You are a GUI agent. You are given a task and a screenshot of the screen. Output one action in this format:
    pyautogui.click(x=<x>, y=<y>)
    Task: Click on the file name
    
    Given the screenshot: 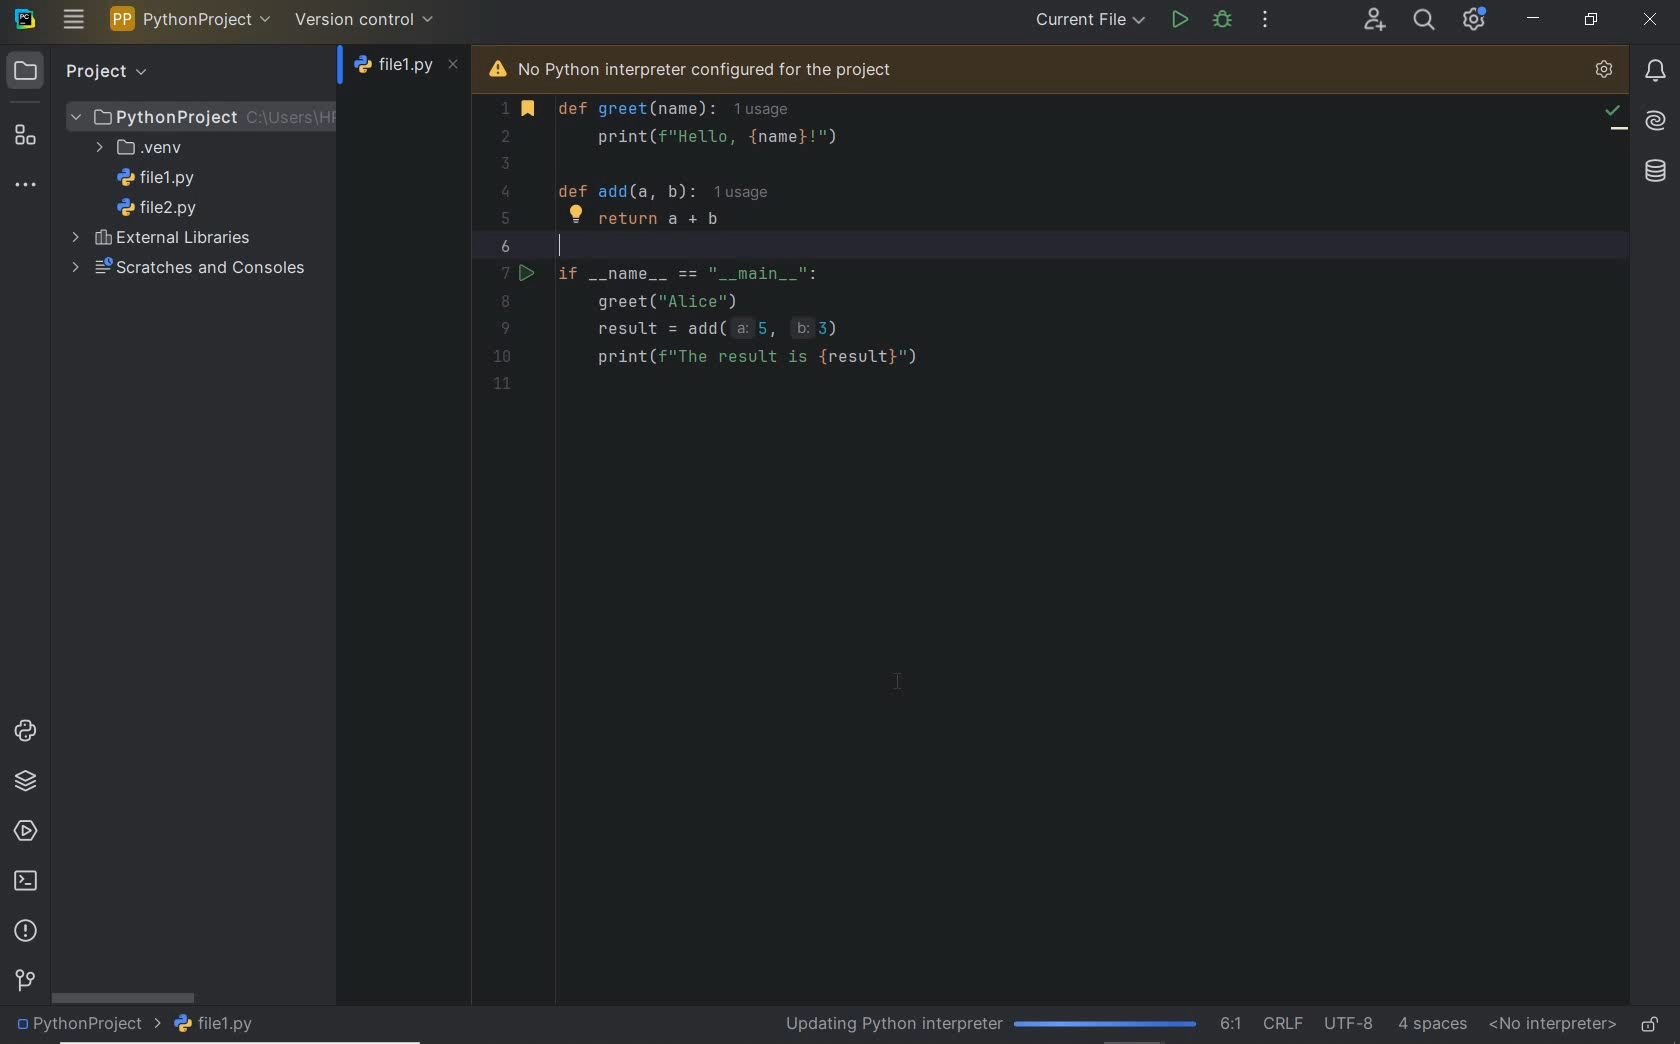 What is the action you would take?
    pyautogui.click(x=408, y=70)
    